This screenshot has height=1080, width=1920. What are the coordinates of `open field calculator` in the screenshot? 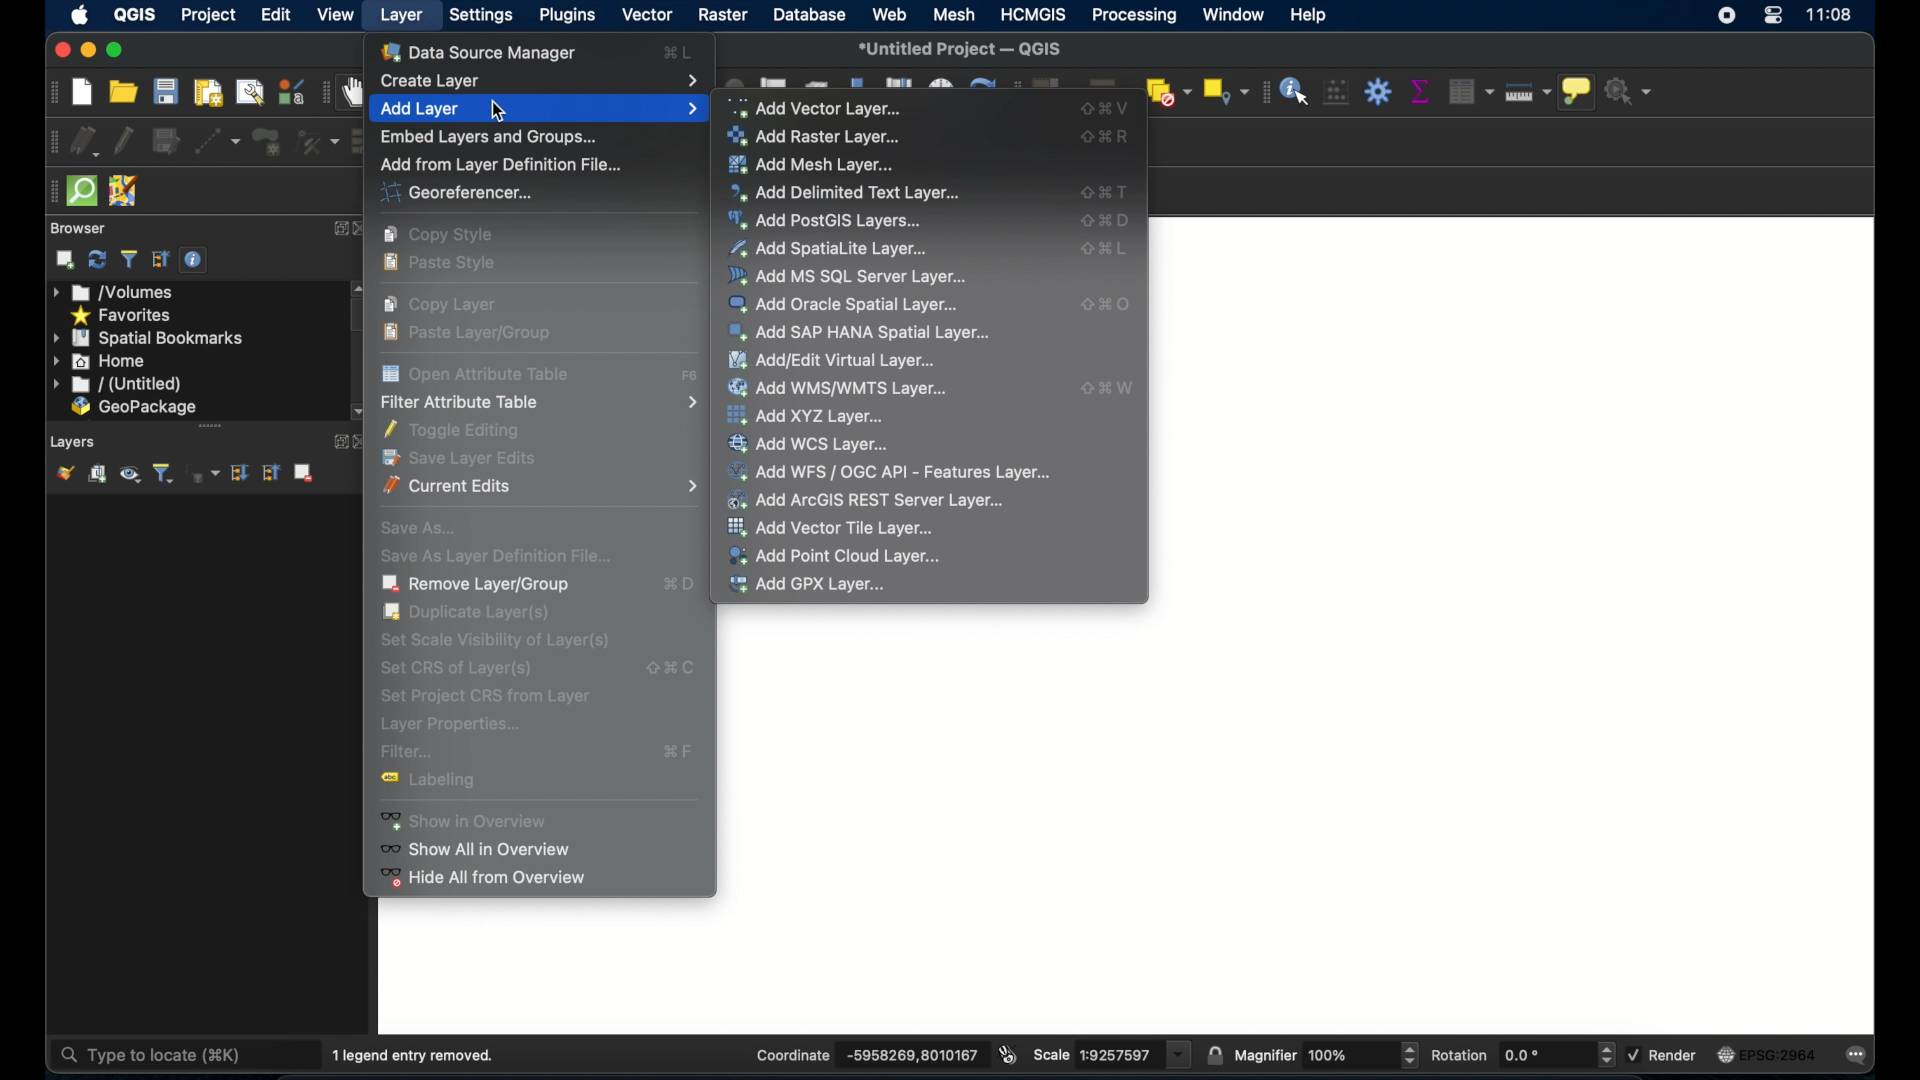 It's located at (1336, 91).